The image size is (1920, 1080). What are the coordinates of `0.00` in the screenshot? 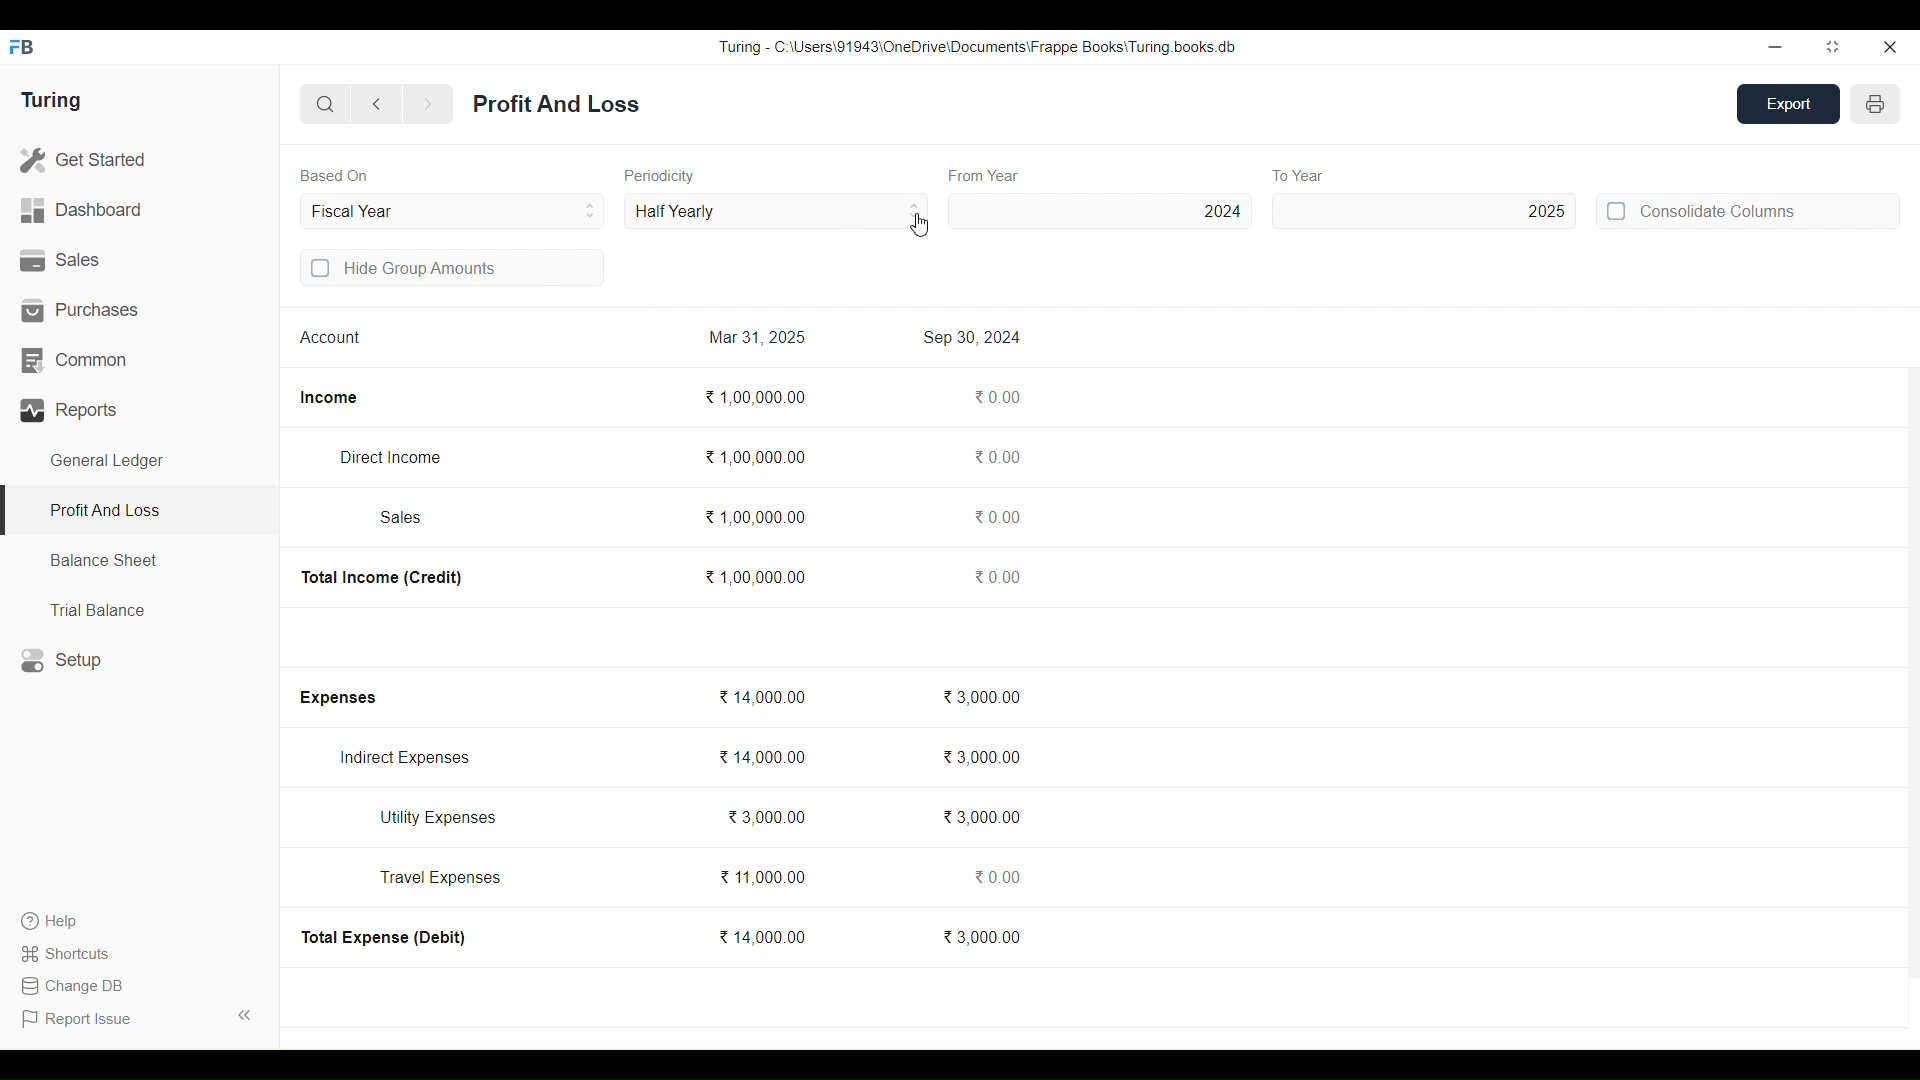 It's located at (996, 457).